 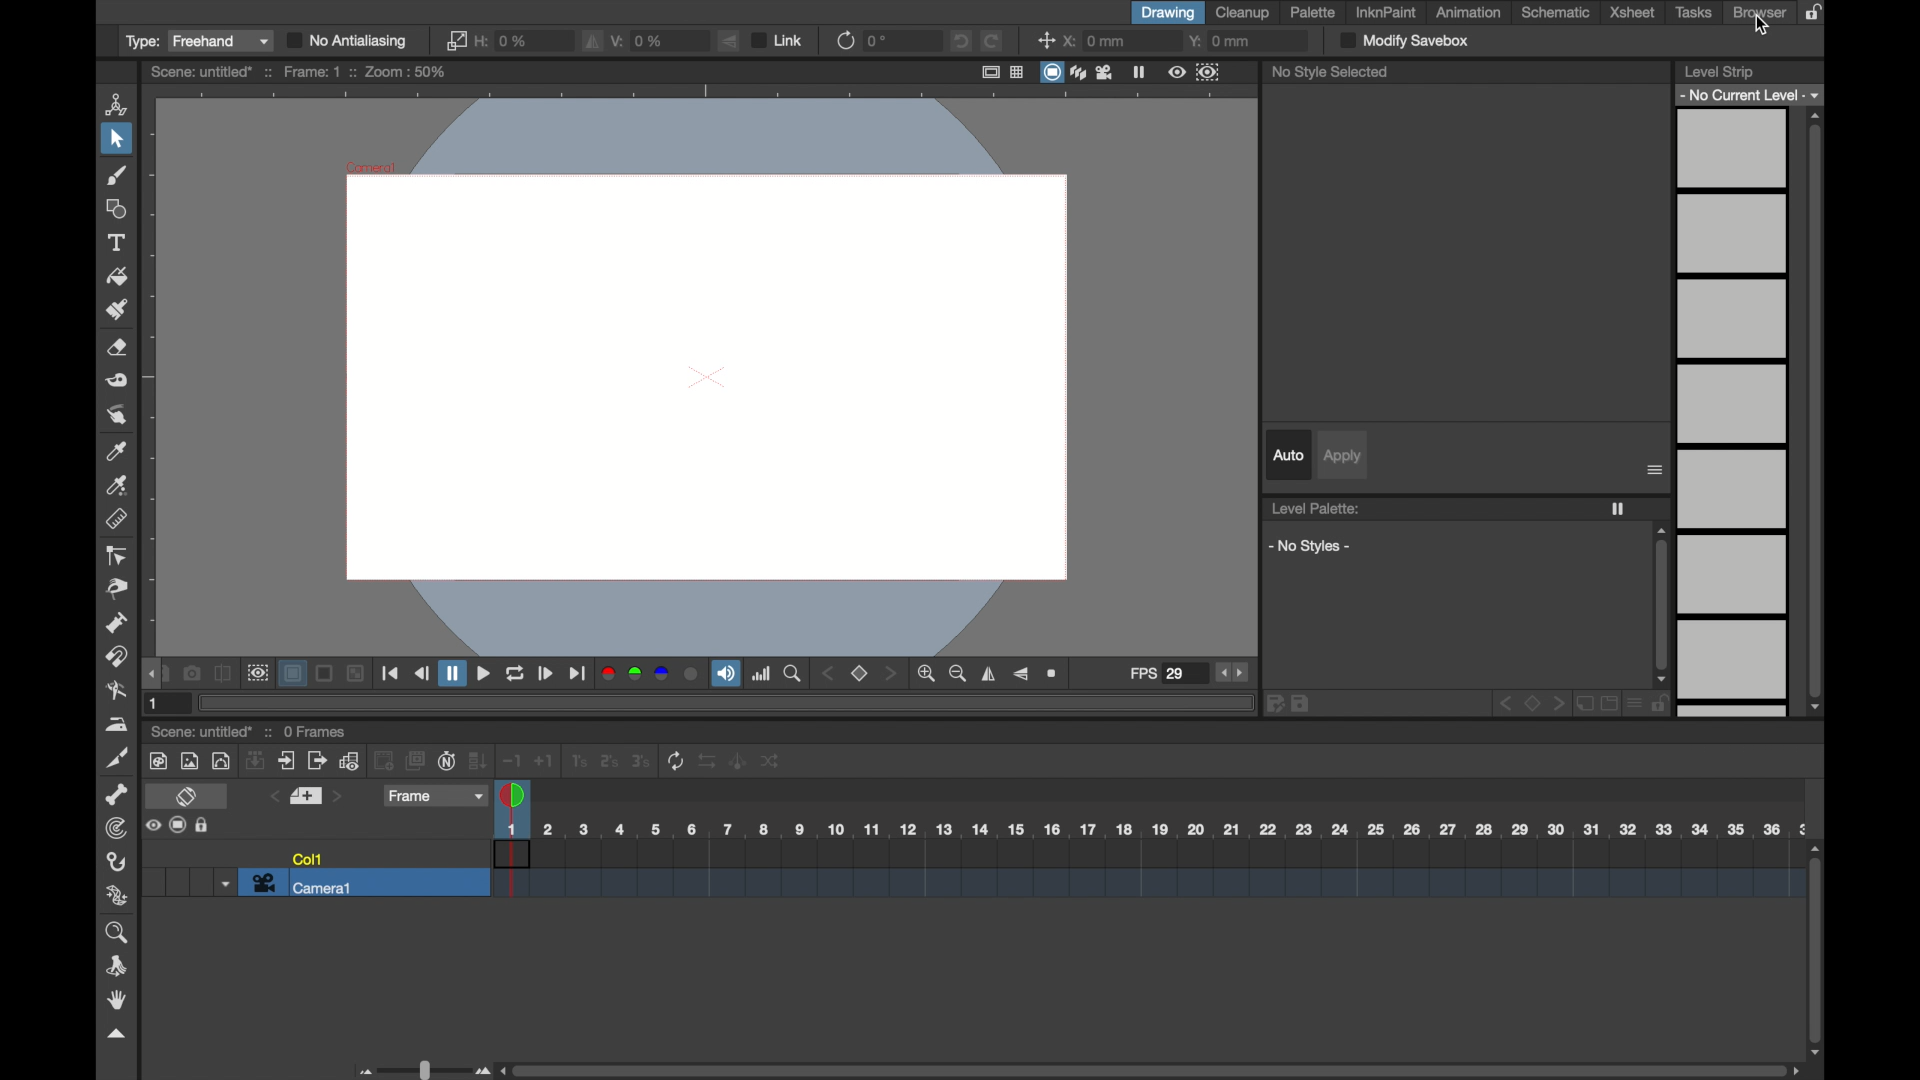 What do you see at coordinates (305, 884) in the screenshot?
I see `camera1` at bounding box center [305, 884].